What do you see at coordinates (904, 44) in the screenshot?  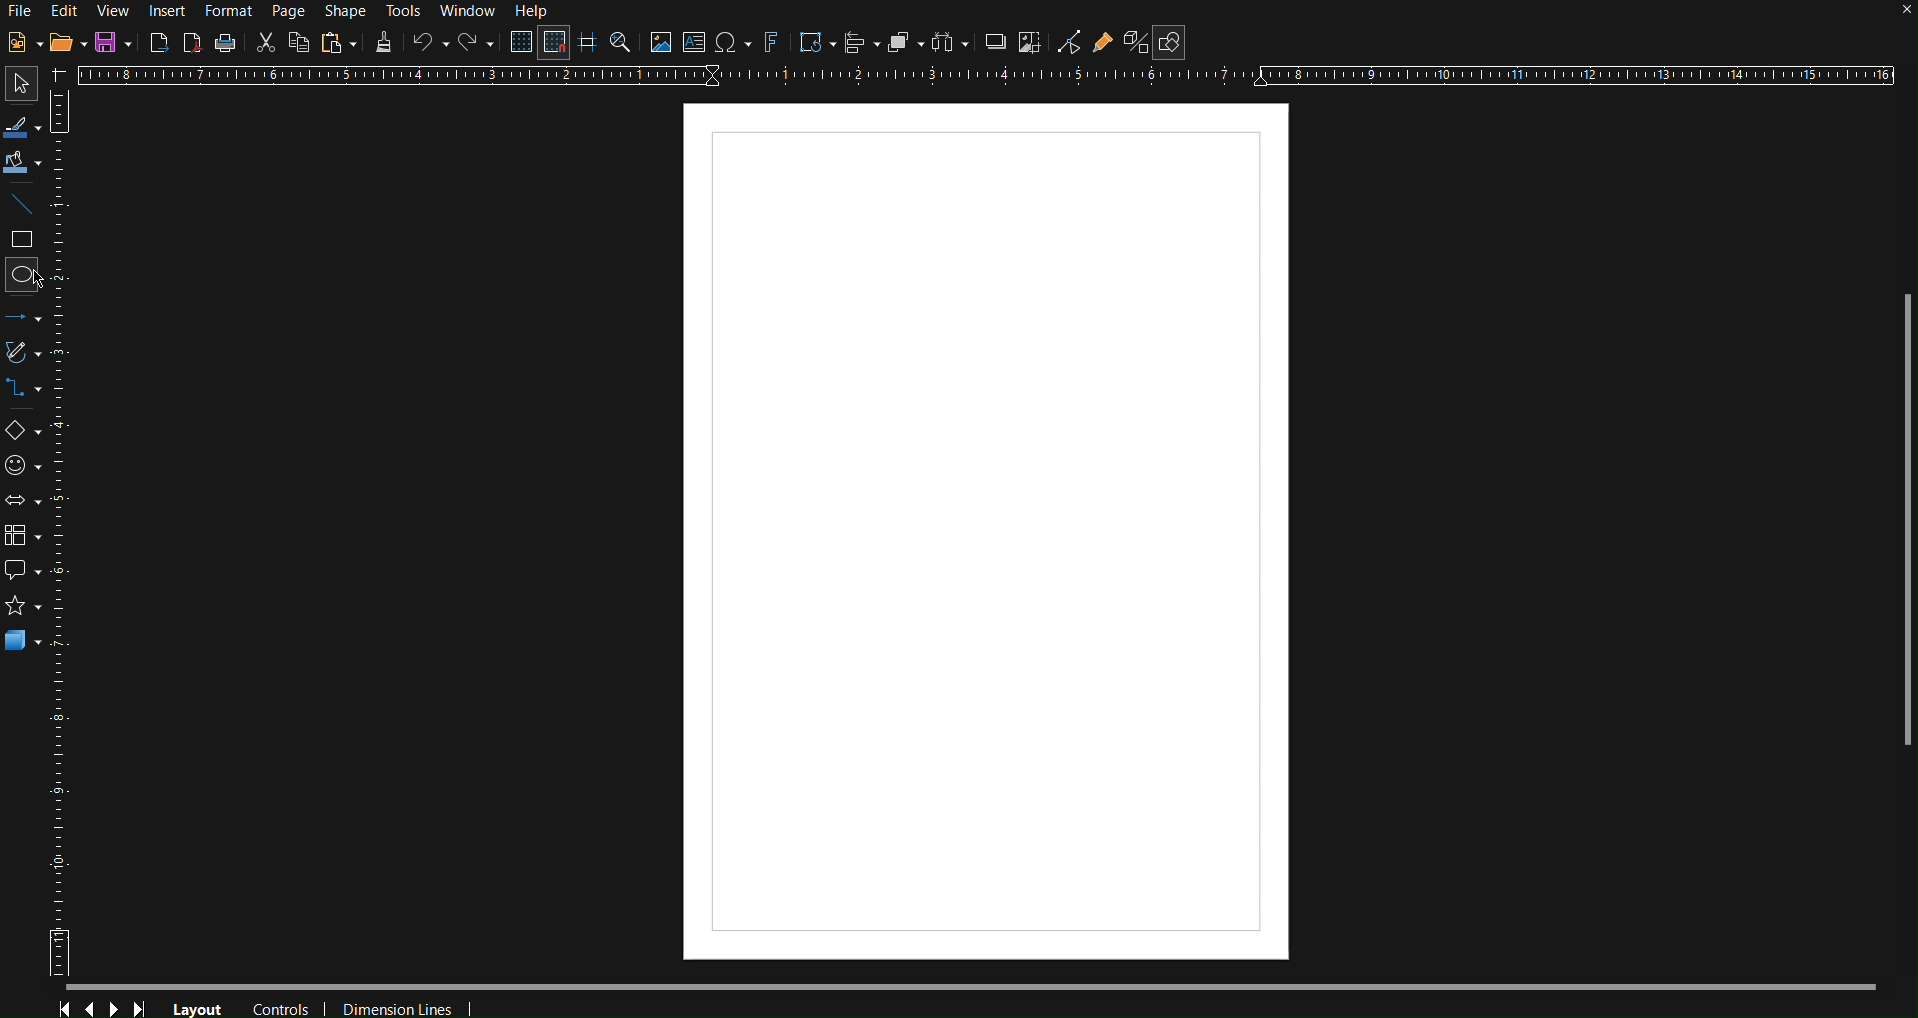 I see `Arrange` at bounding box center [904, 44].